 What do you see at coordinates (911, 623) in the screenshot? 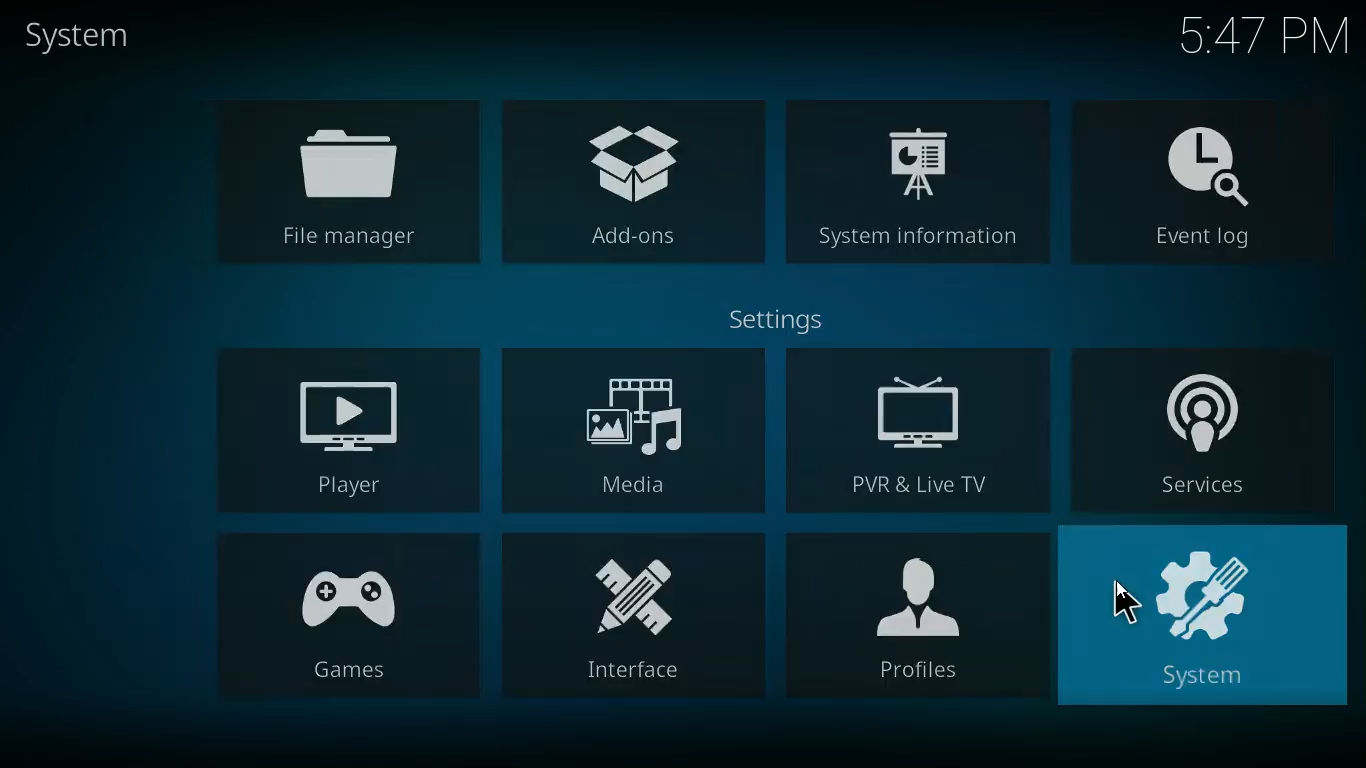
I see `profiles` at bounding box center [911, 623].